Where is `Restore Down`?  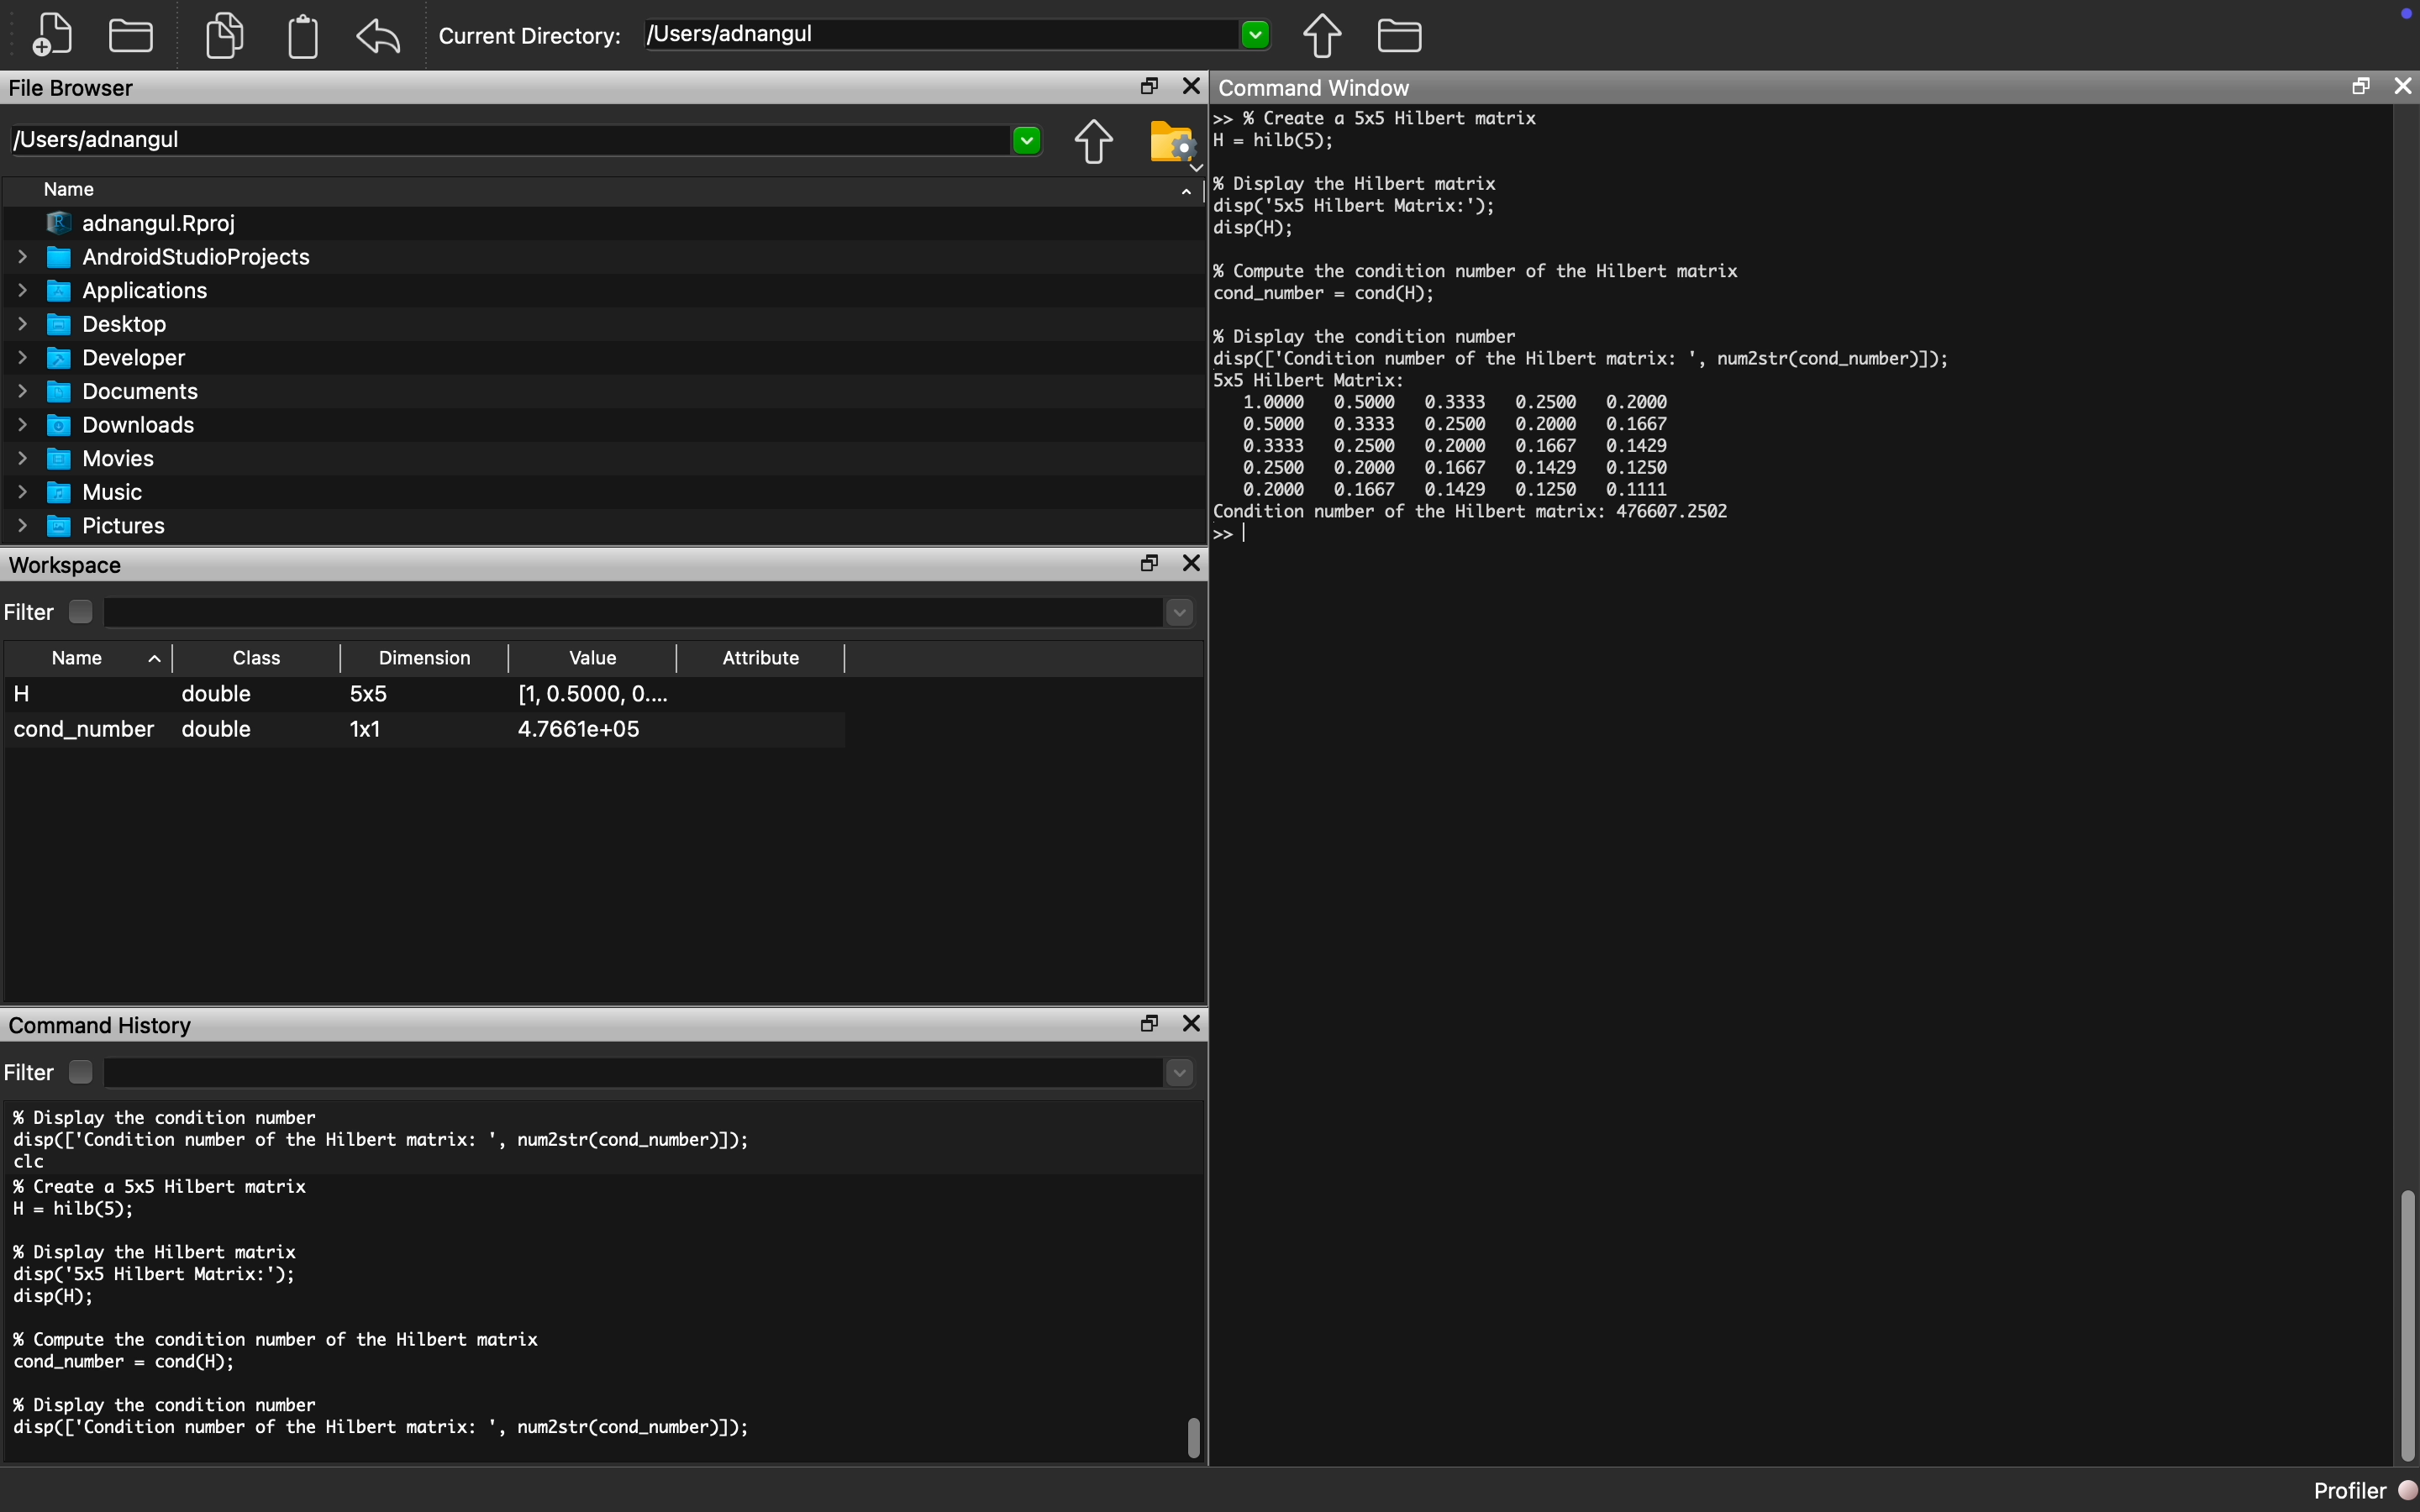
Restore Down is located at coordinates (1148, 1023).